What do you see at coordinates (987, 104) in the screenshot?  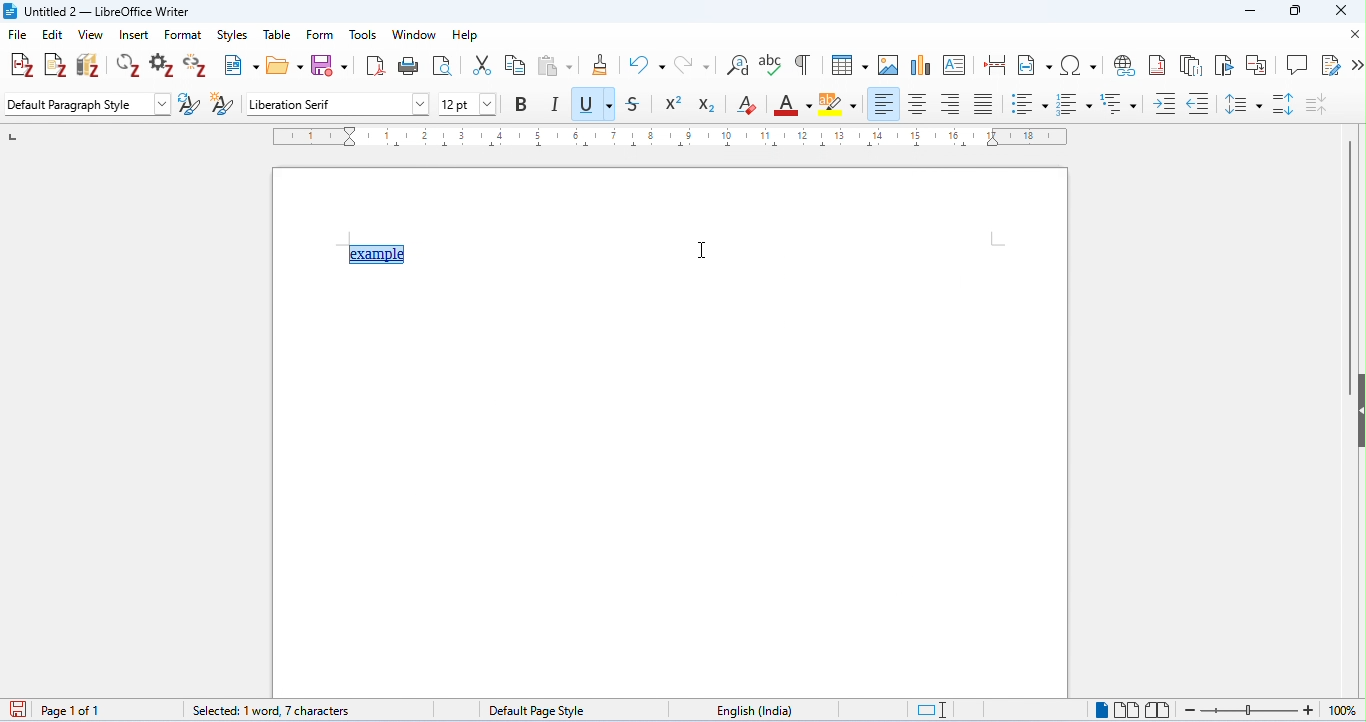 I see `justified` at bounding box center [987, 104].